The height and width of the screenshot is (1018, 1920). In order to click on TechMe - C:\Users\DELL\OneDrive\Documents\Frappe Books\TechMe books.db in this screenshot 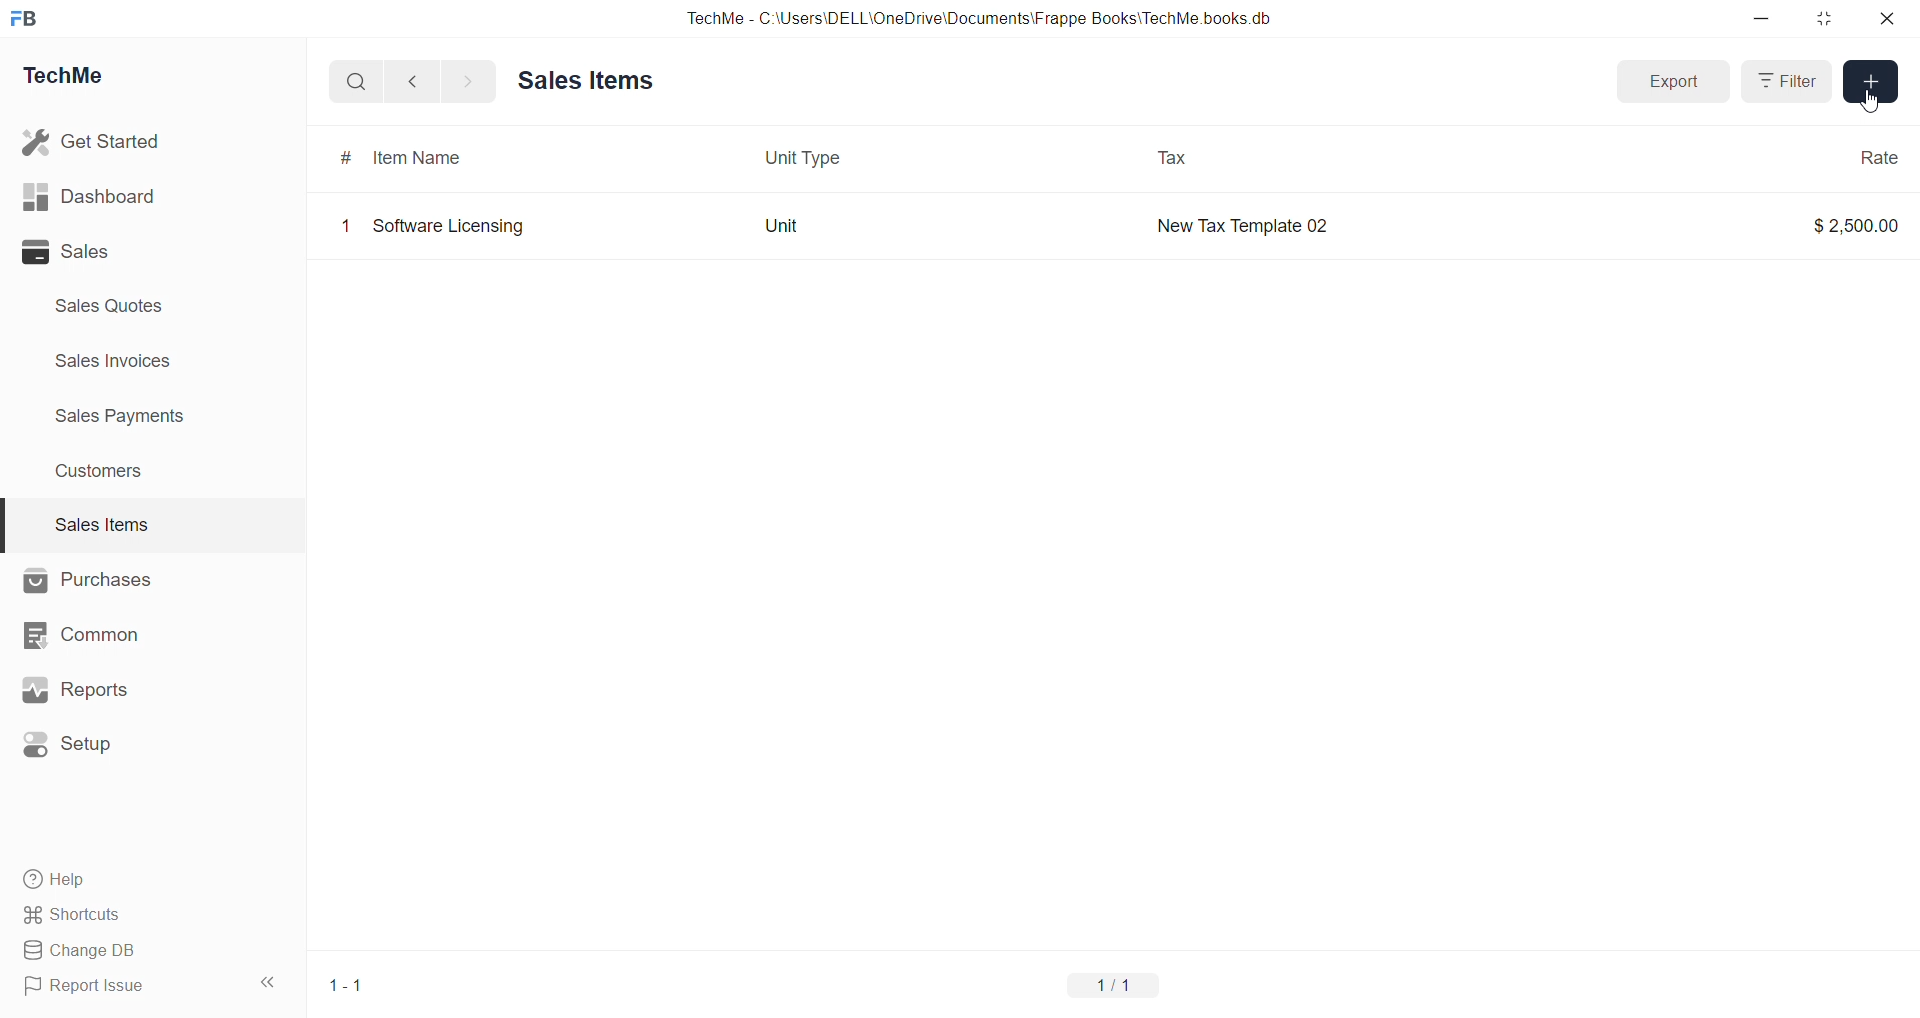, I will do `click(981, 18)`.